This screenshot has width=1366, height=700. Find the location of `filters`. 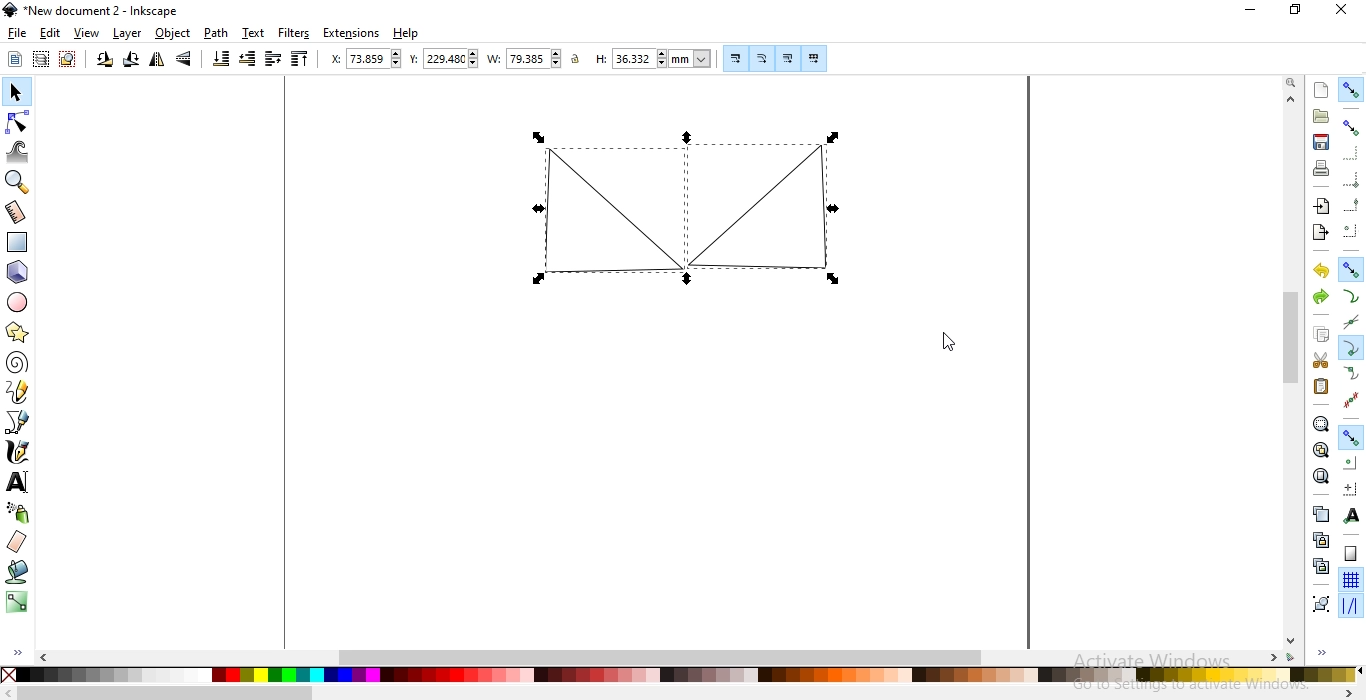

filters is located at coordinates (295, 34).